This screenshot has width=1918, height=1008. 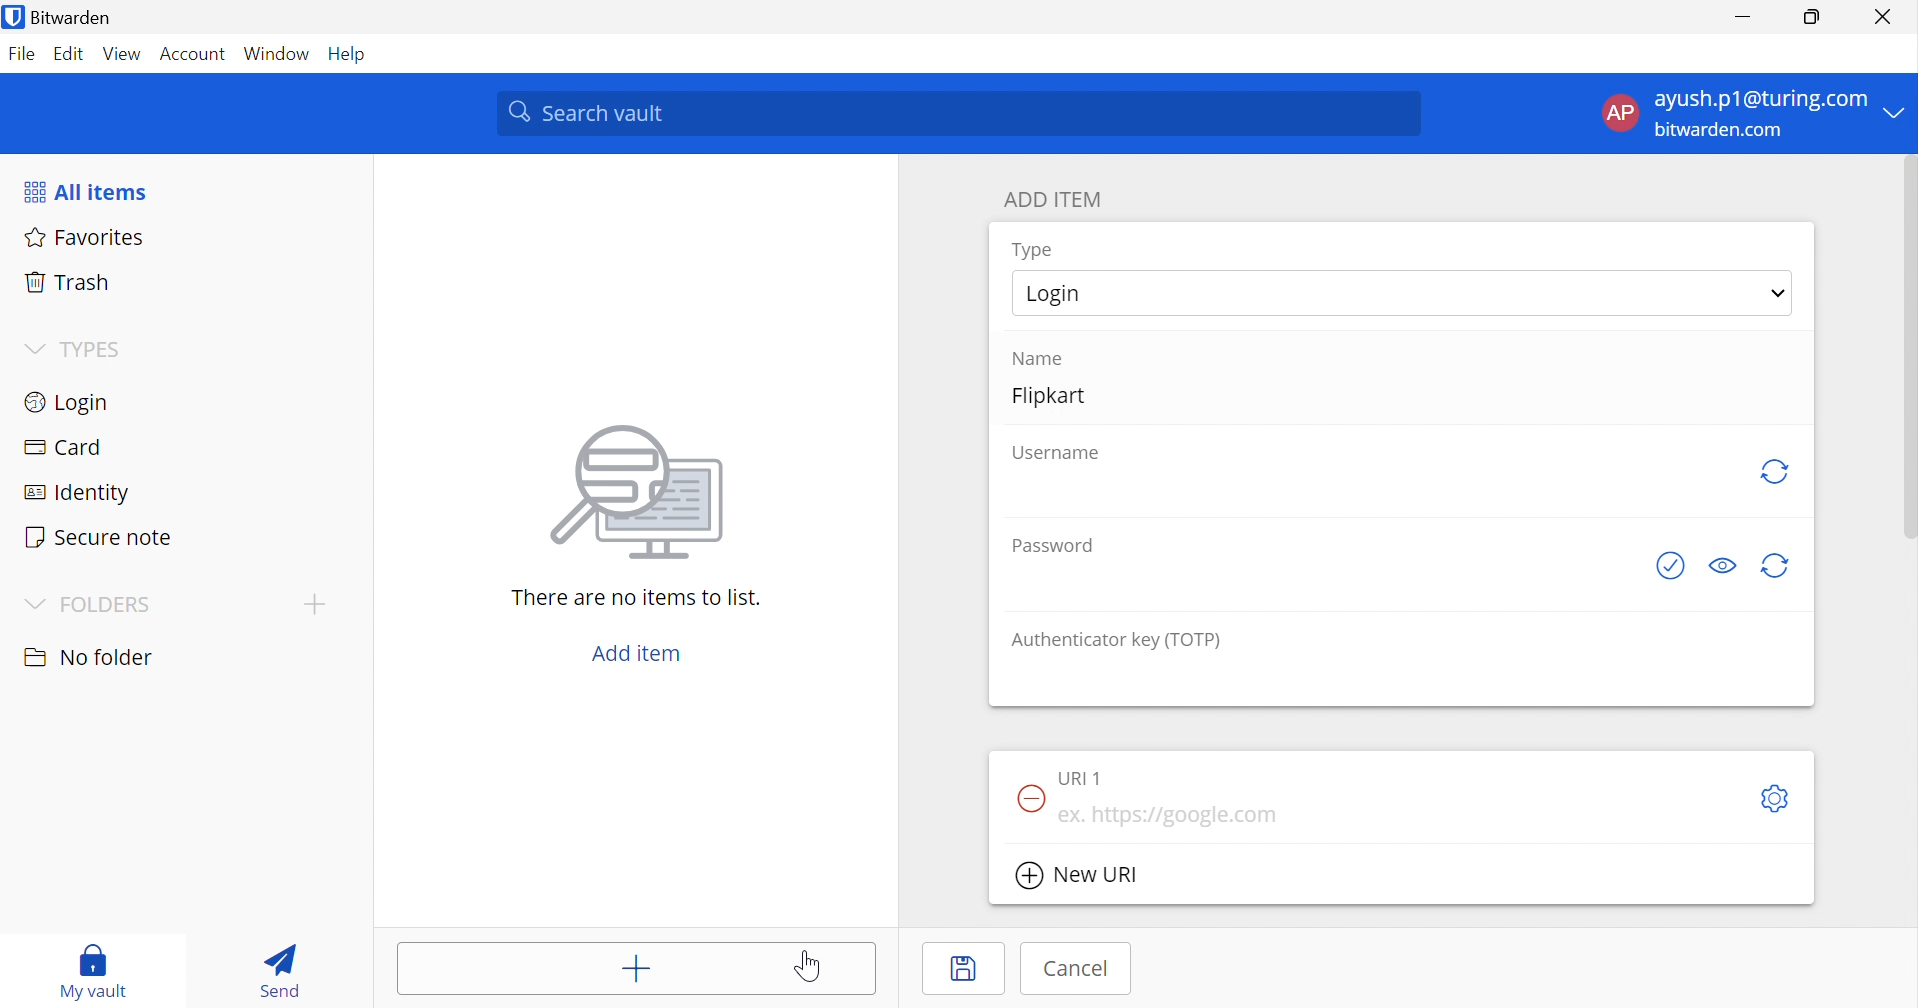 What do you see at coordinates (97, 970) in the screenshot?
I see `My vault` at bounding box center [97, 970].